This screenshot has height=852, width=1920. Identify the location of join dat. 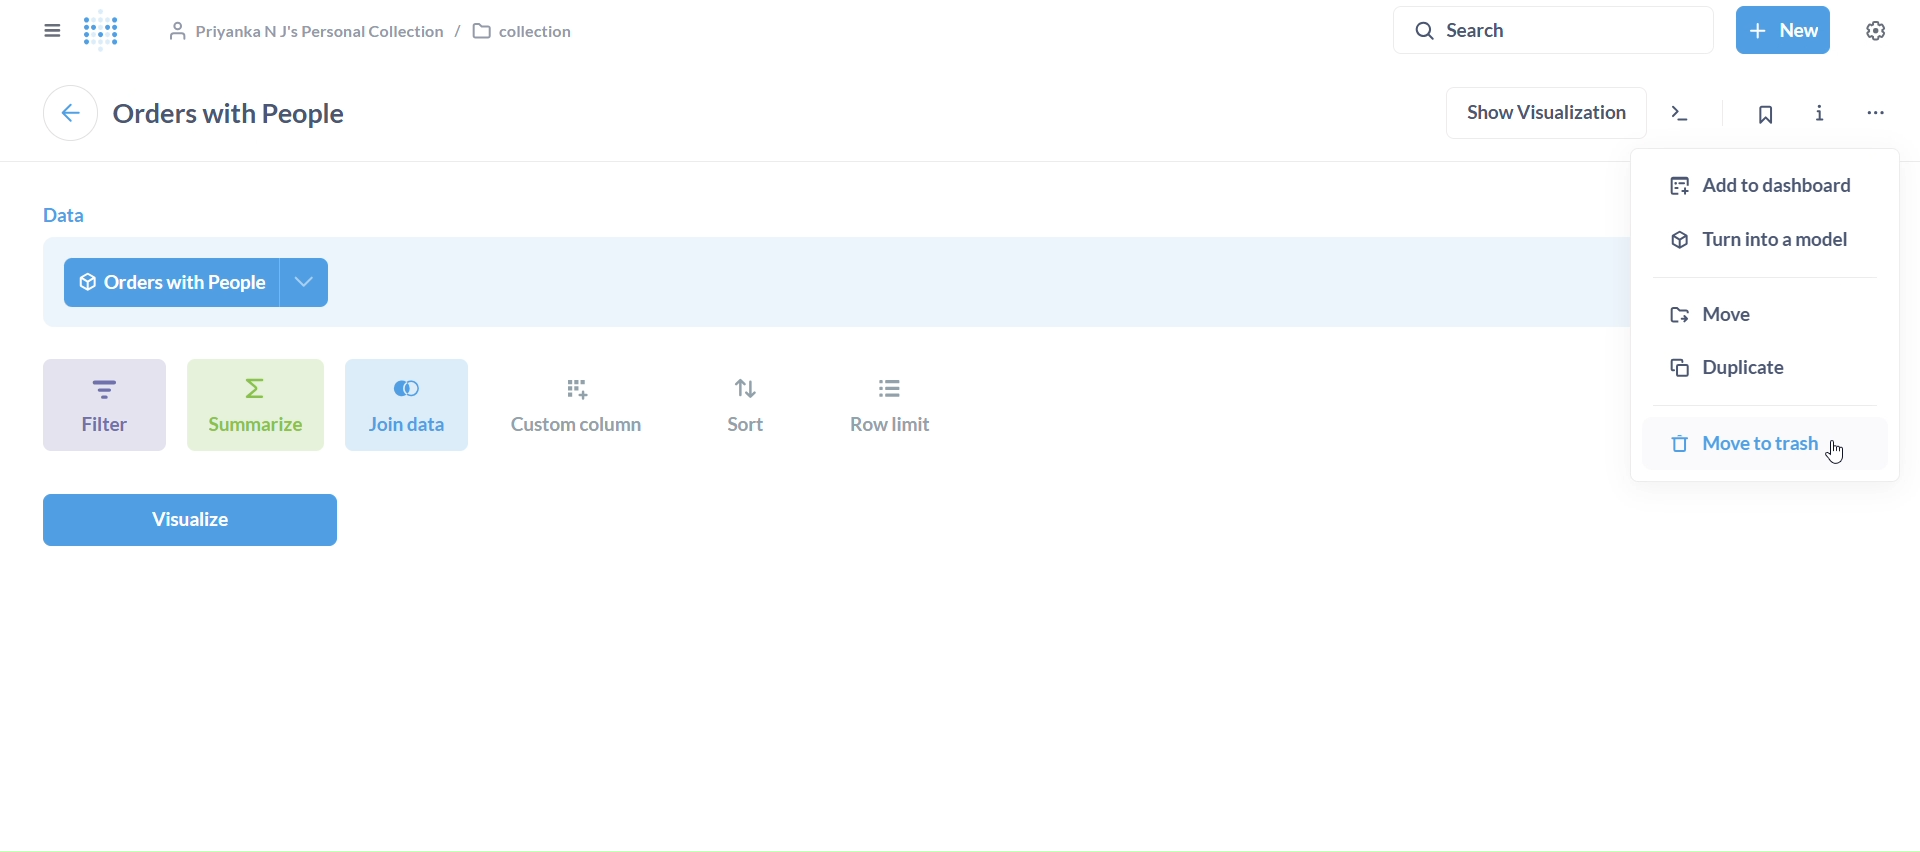
(403, 405).